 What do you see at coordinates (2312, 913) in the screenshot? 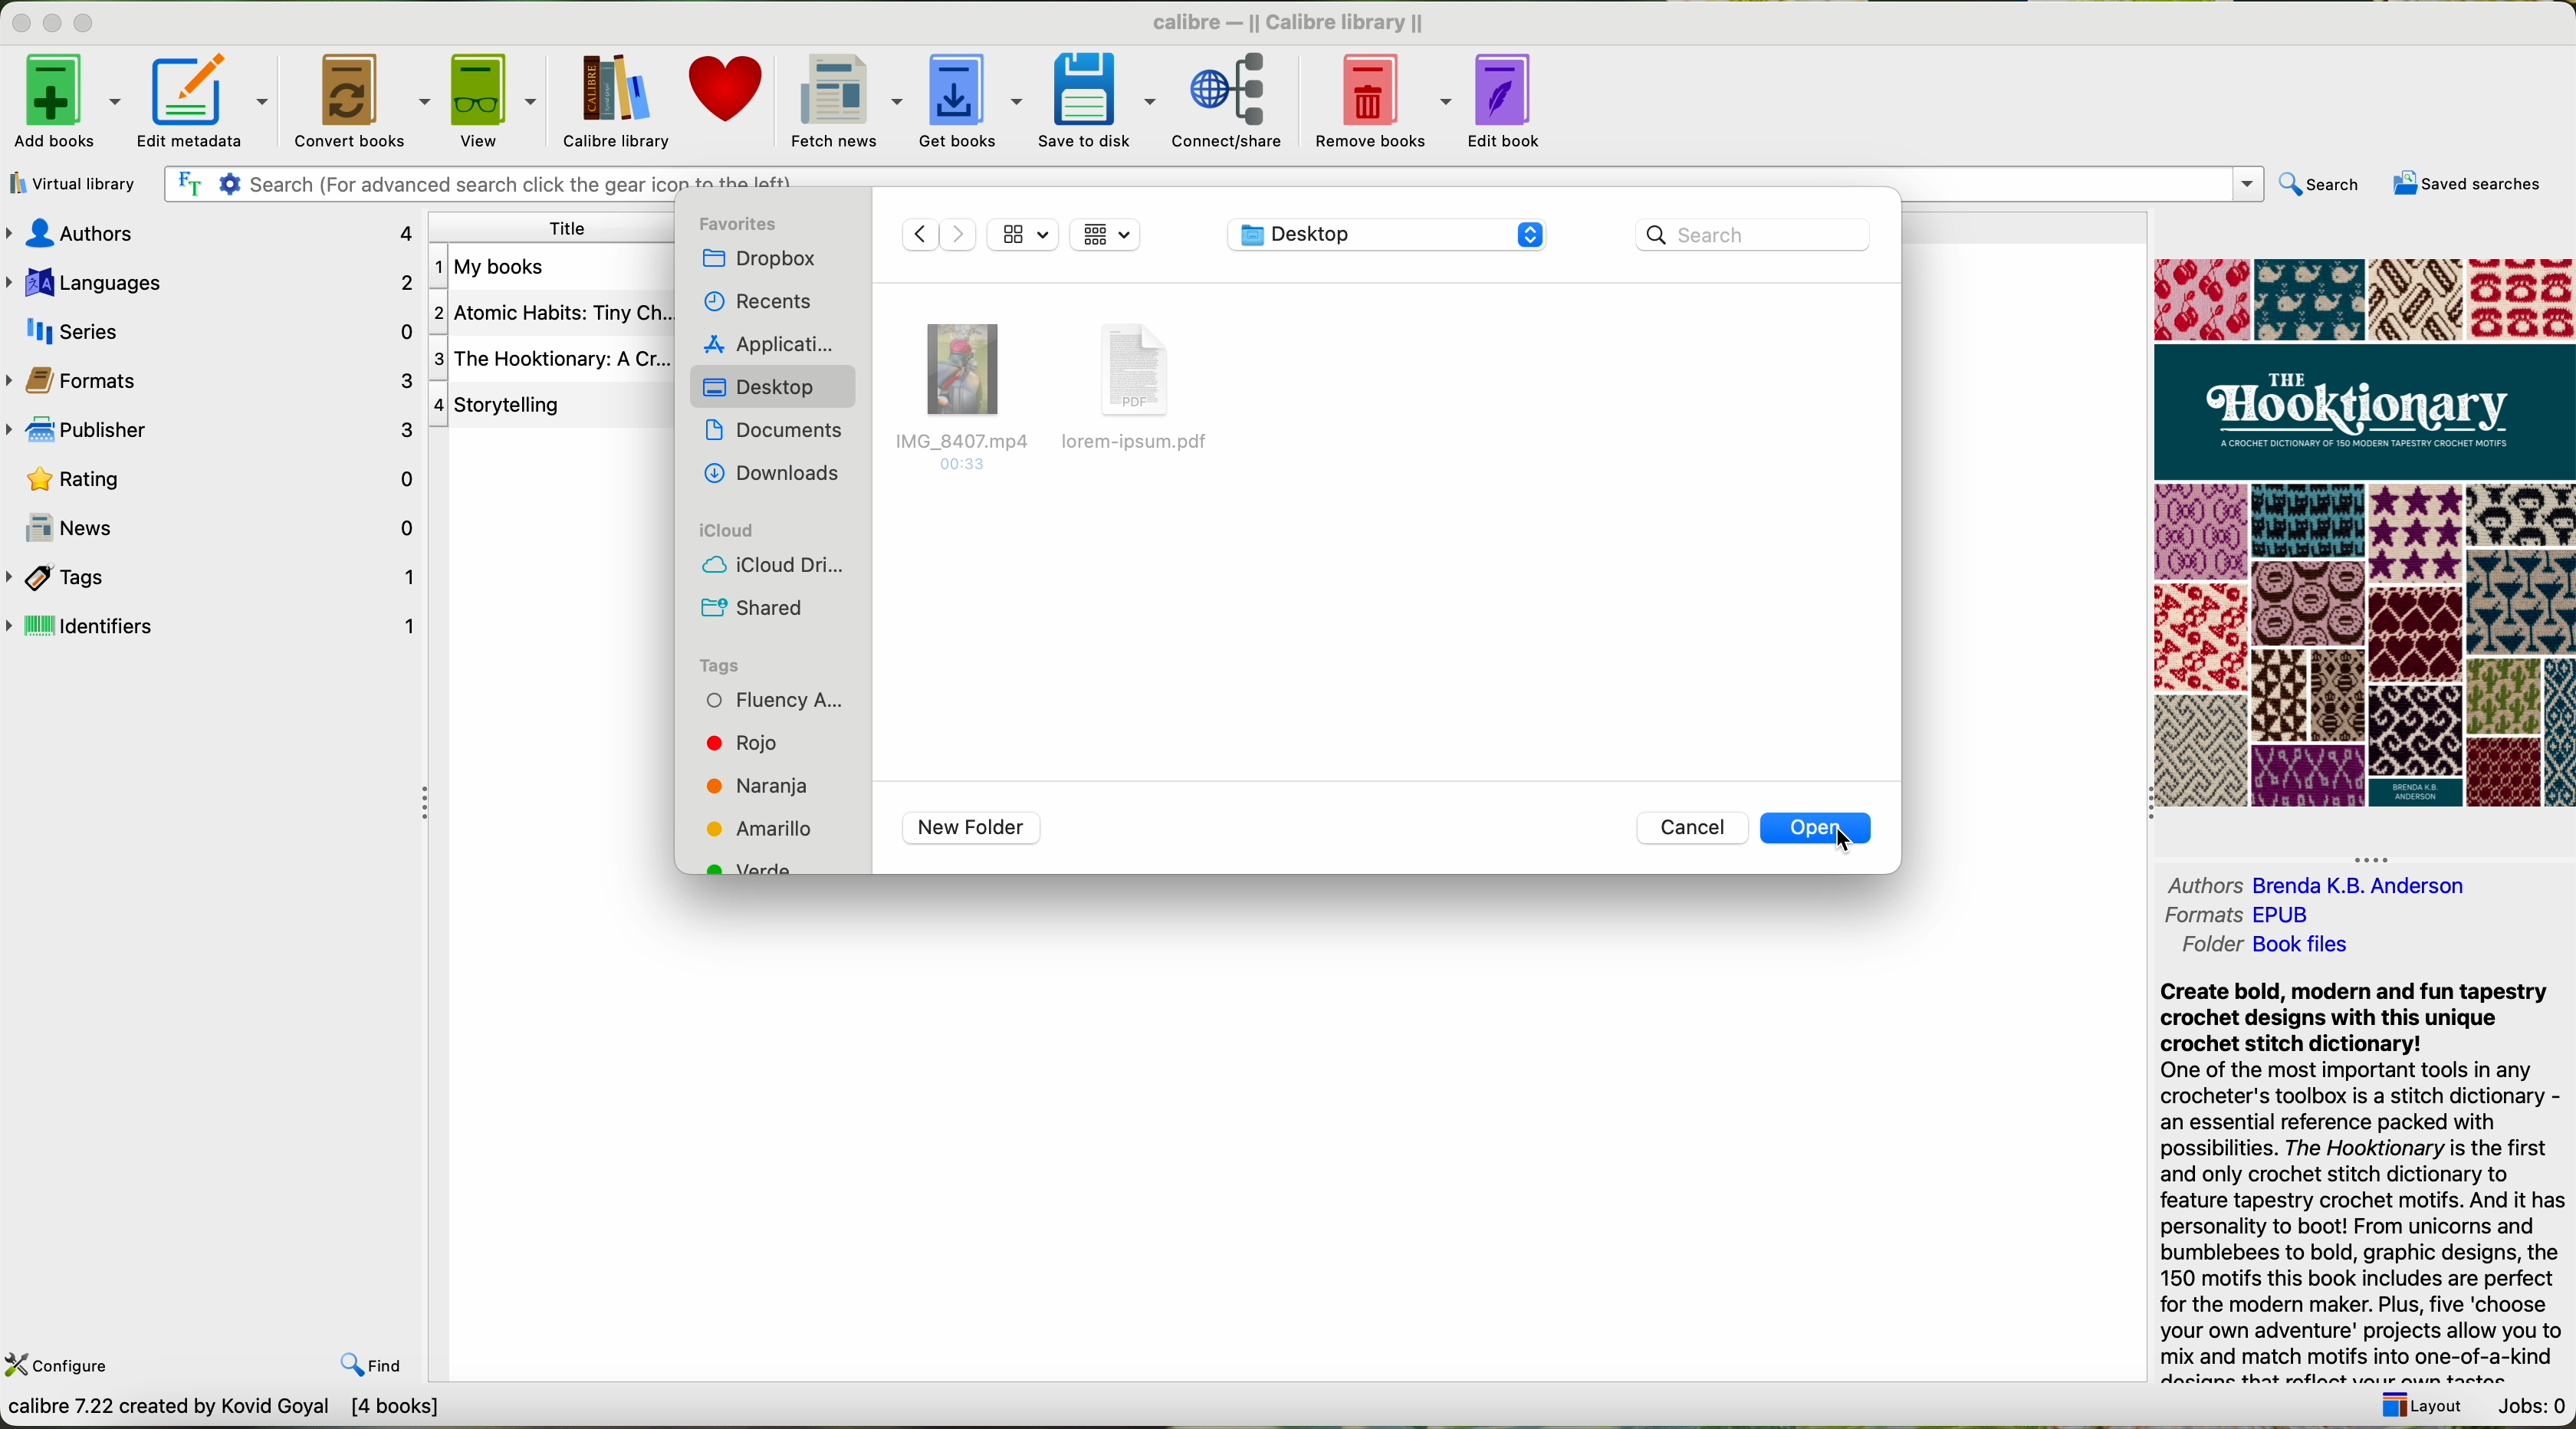
I see `EPUB` at bounding box center [2312, 913].